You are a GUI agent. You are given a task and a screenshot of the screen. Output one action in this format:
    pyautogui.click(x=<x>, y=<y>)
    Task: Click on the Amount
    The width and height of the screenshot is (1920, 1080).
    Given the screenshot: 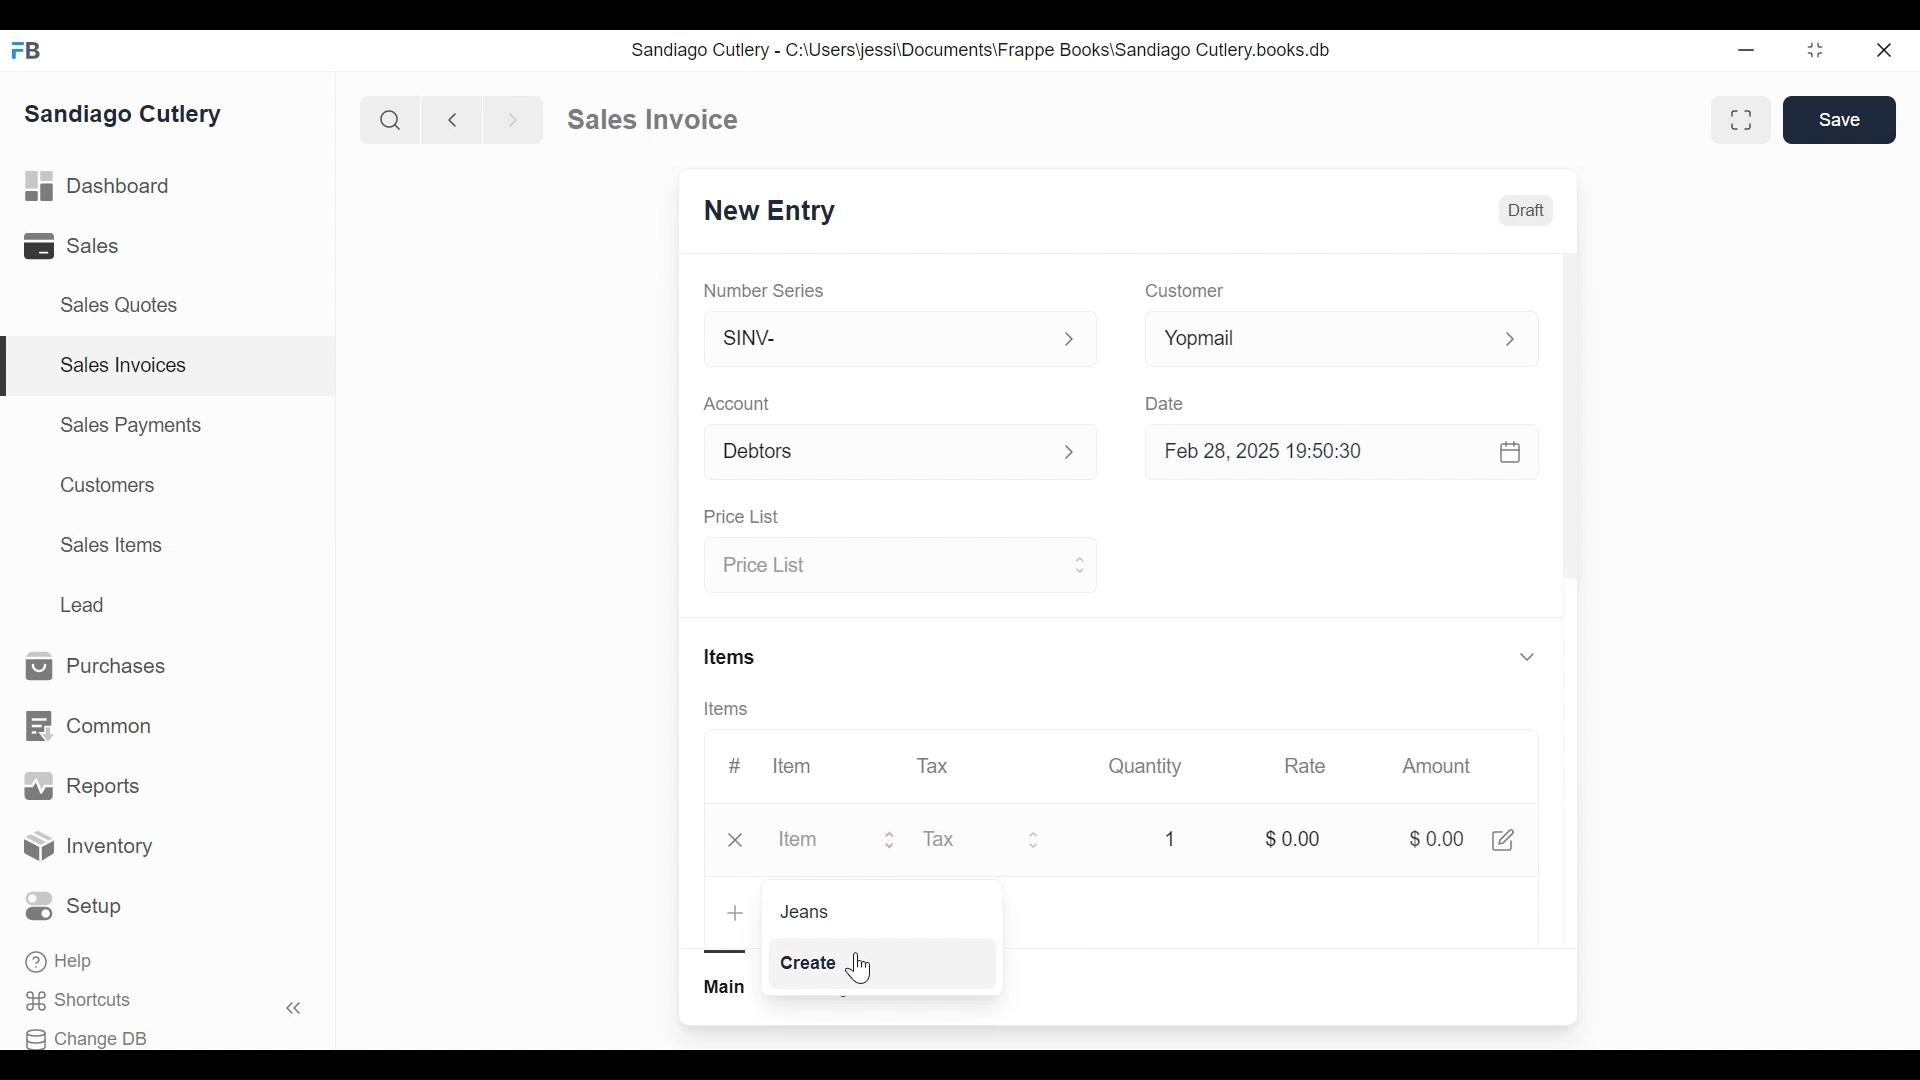 What is the action you would take?
    pyautogui.click(x=1437, y=766)
    